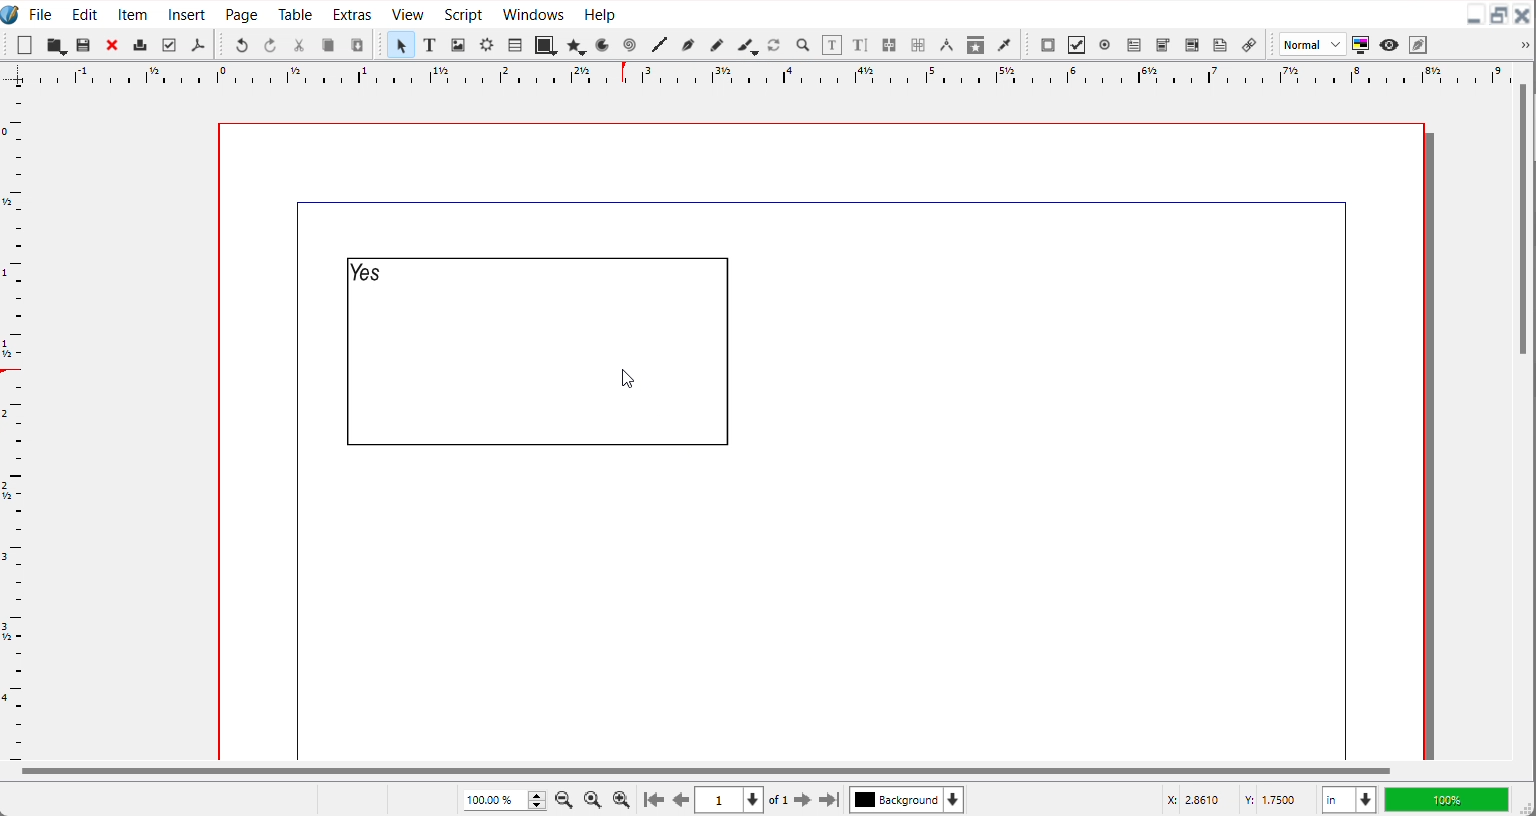 The height and width of the screenshot is (816, 1536). Describe the element at coordinates (604, 44) in the screenshot. I see `Arc` at that location.